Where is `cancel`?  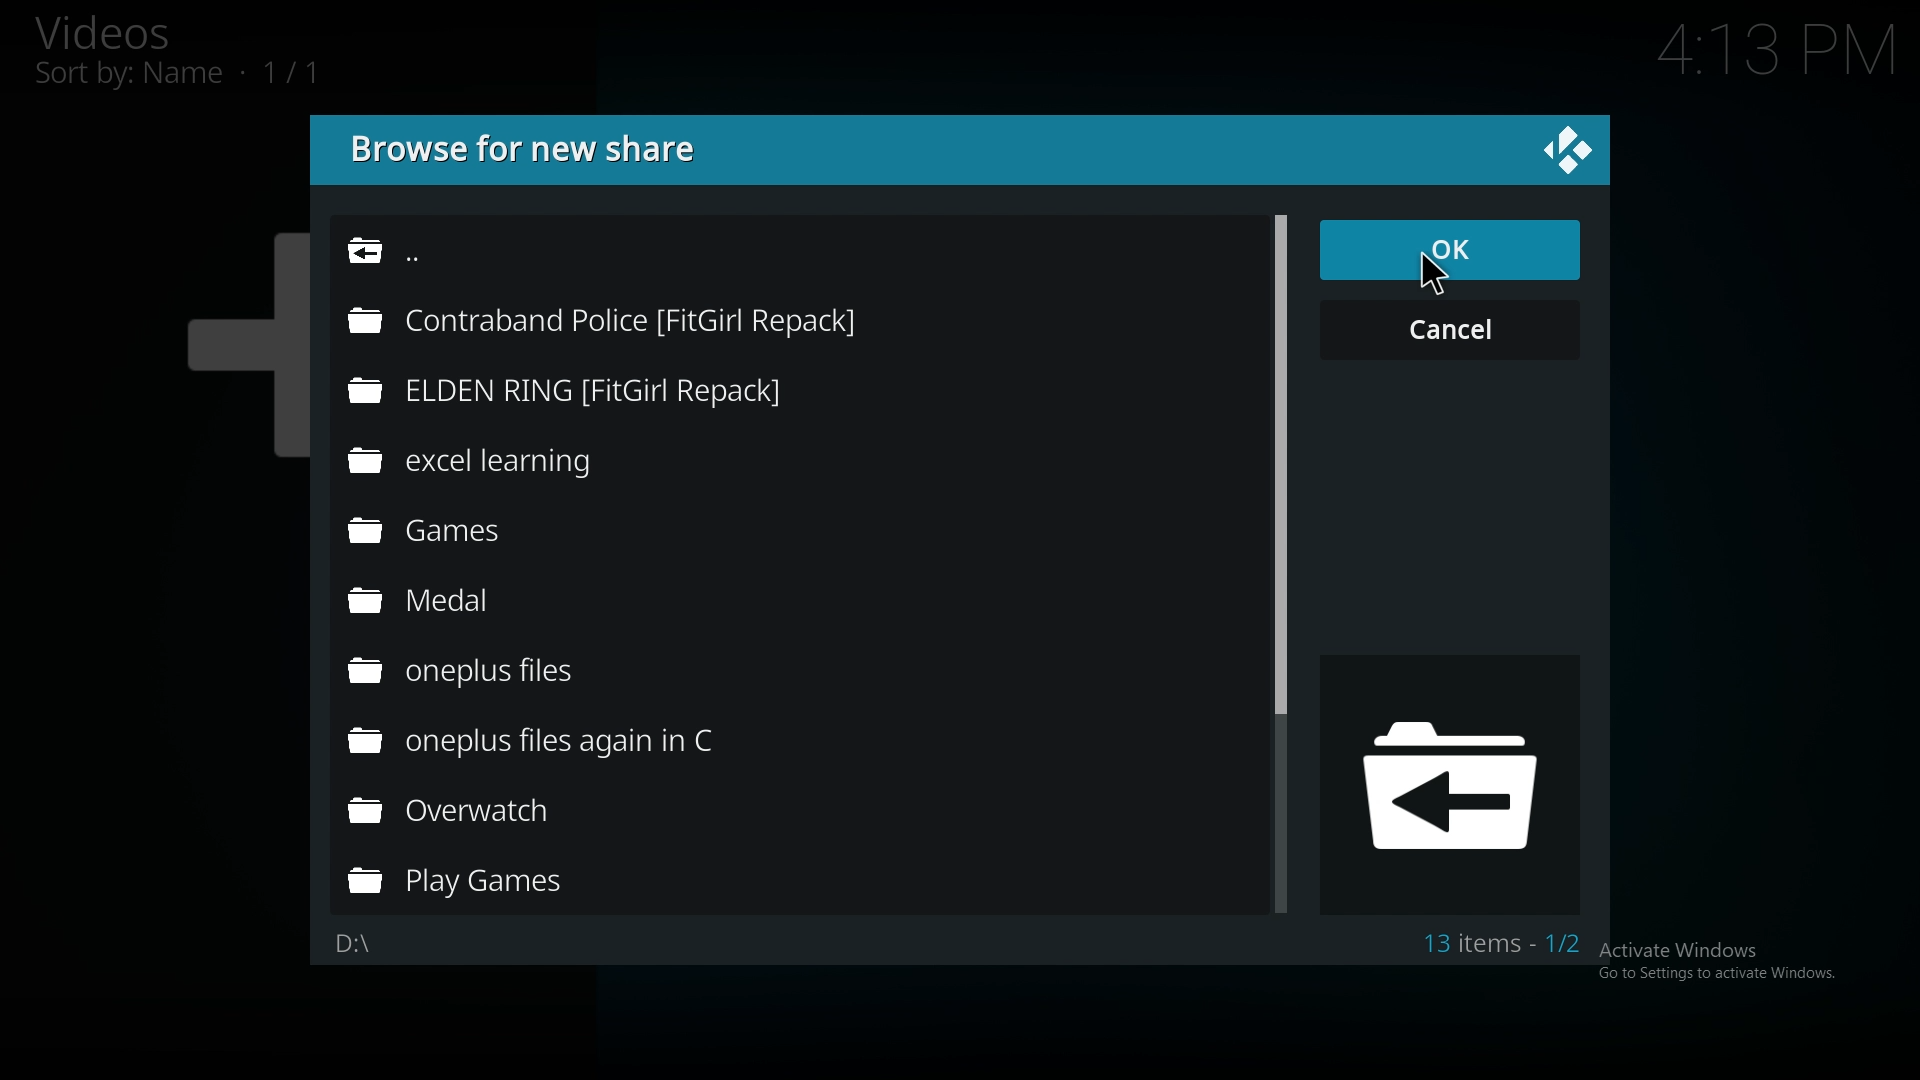 cancel is located at coordinates (1453, 330).